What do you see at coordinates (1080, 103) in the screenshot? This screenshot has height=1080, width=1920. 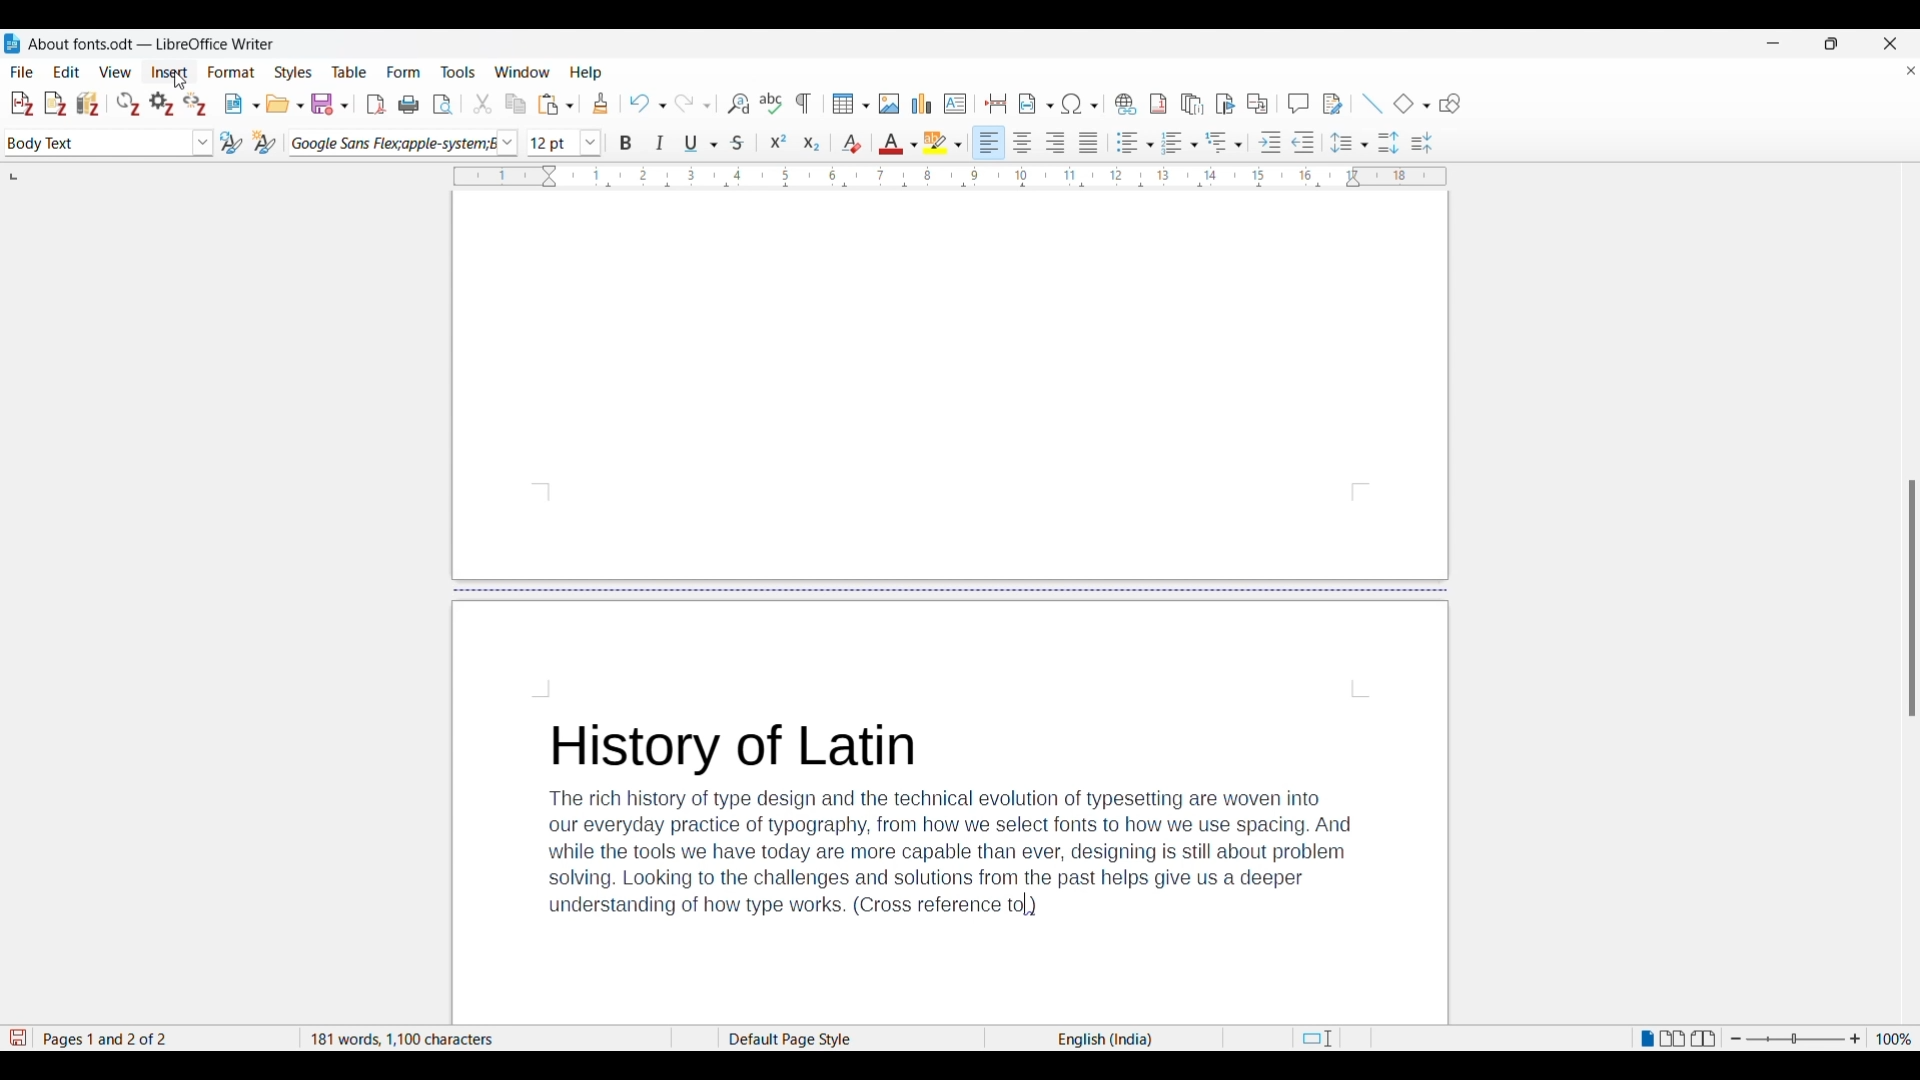 I see `Special character options` at bounding box center [1080, 103].